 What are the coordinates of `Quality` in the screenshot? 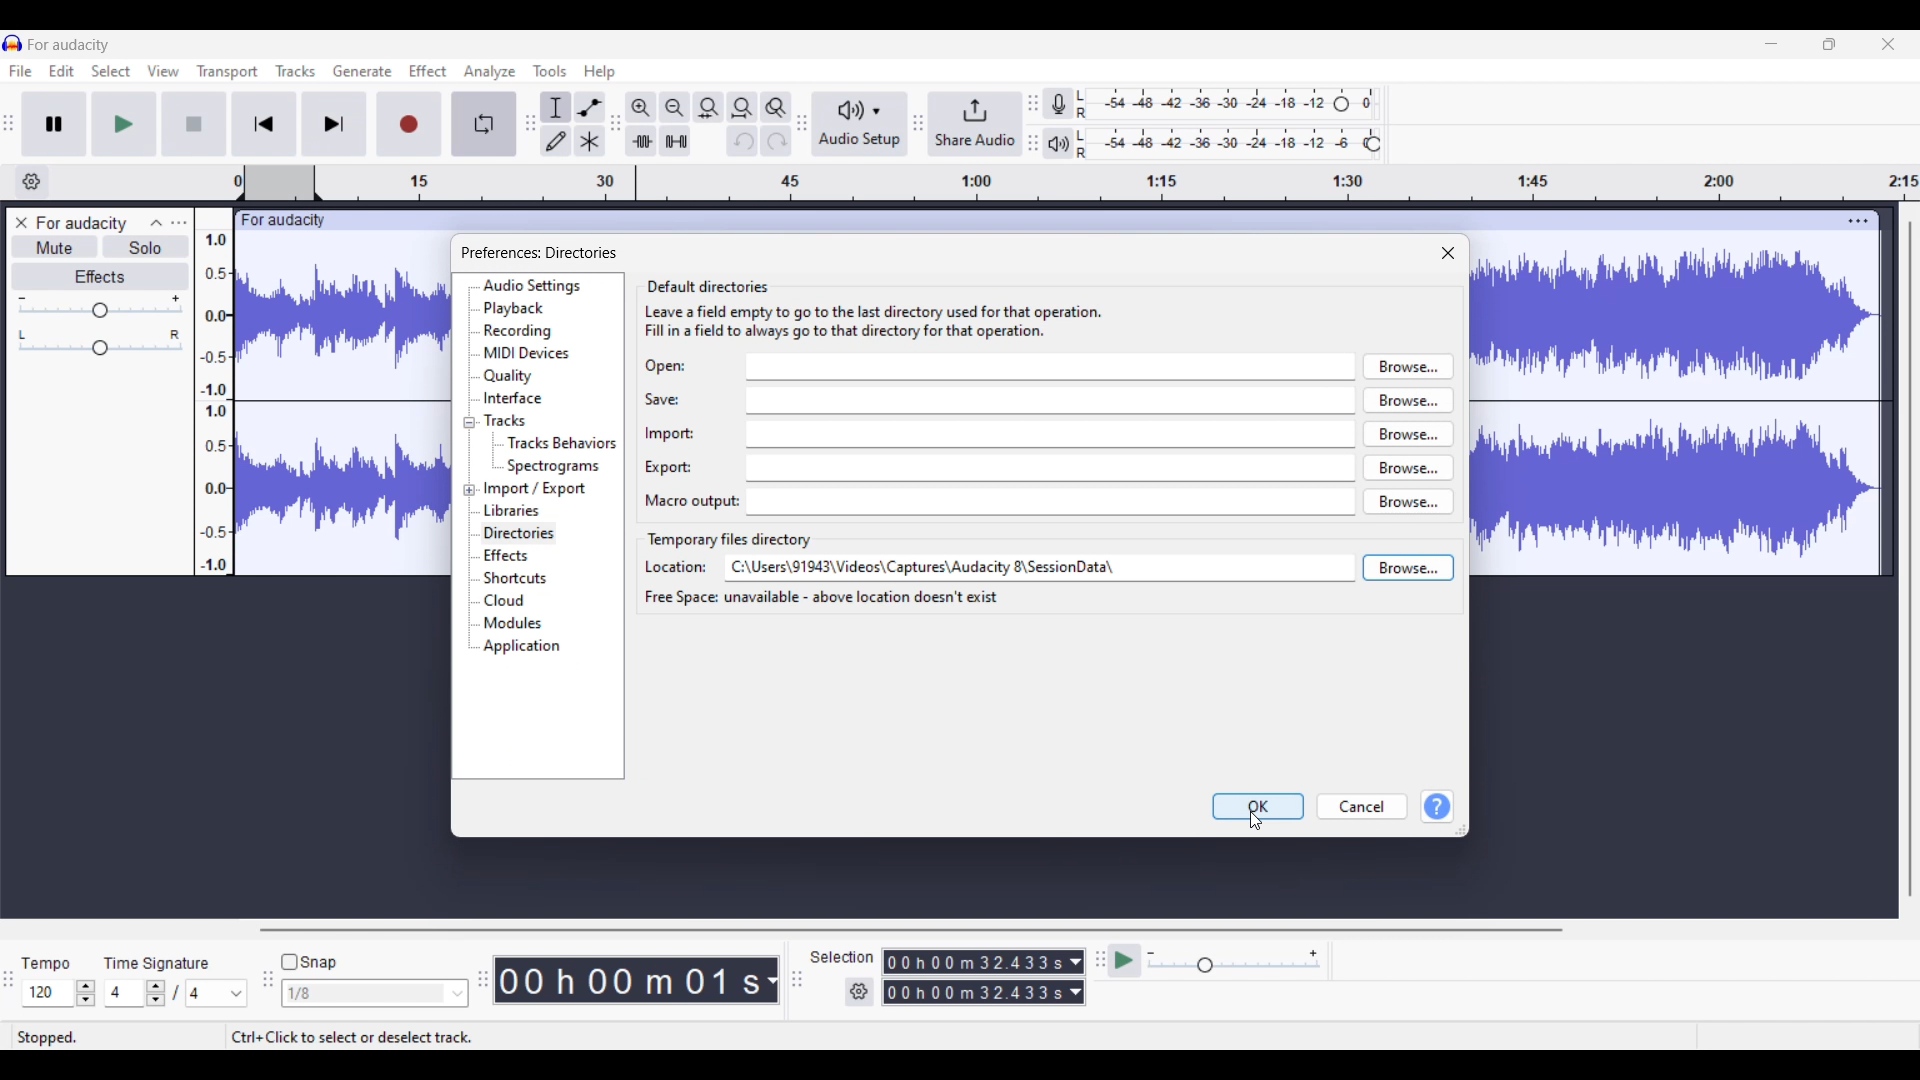 It's located at (509, 376).